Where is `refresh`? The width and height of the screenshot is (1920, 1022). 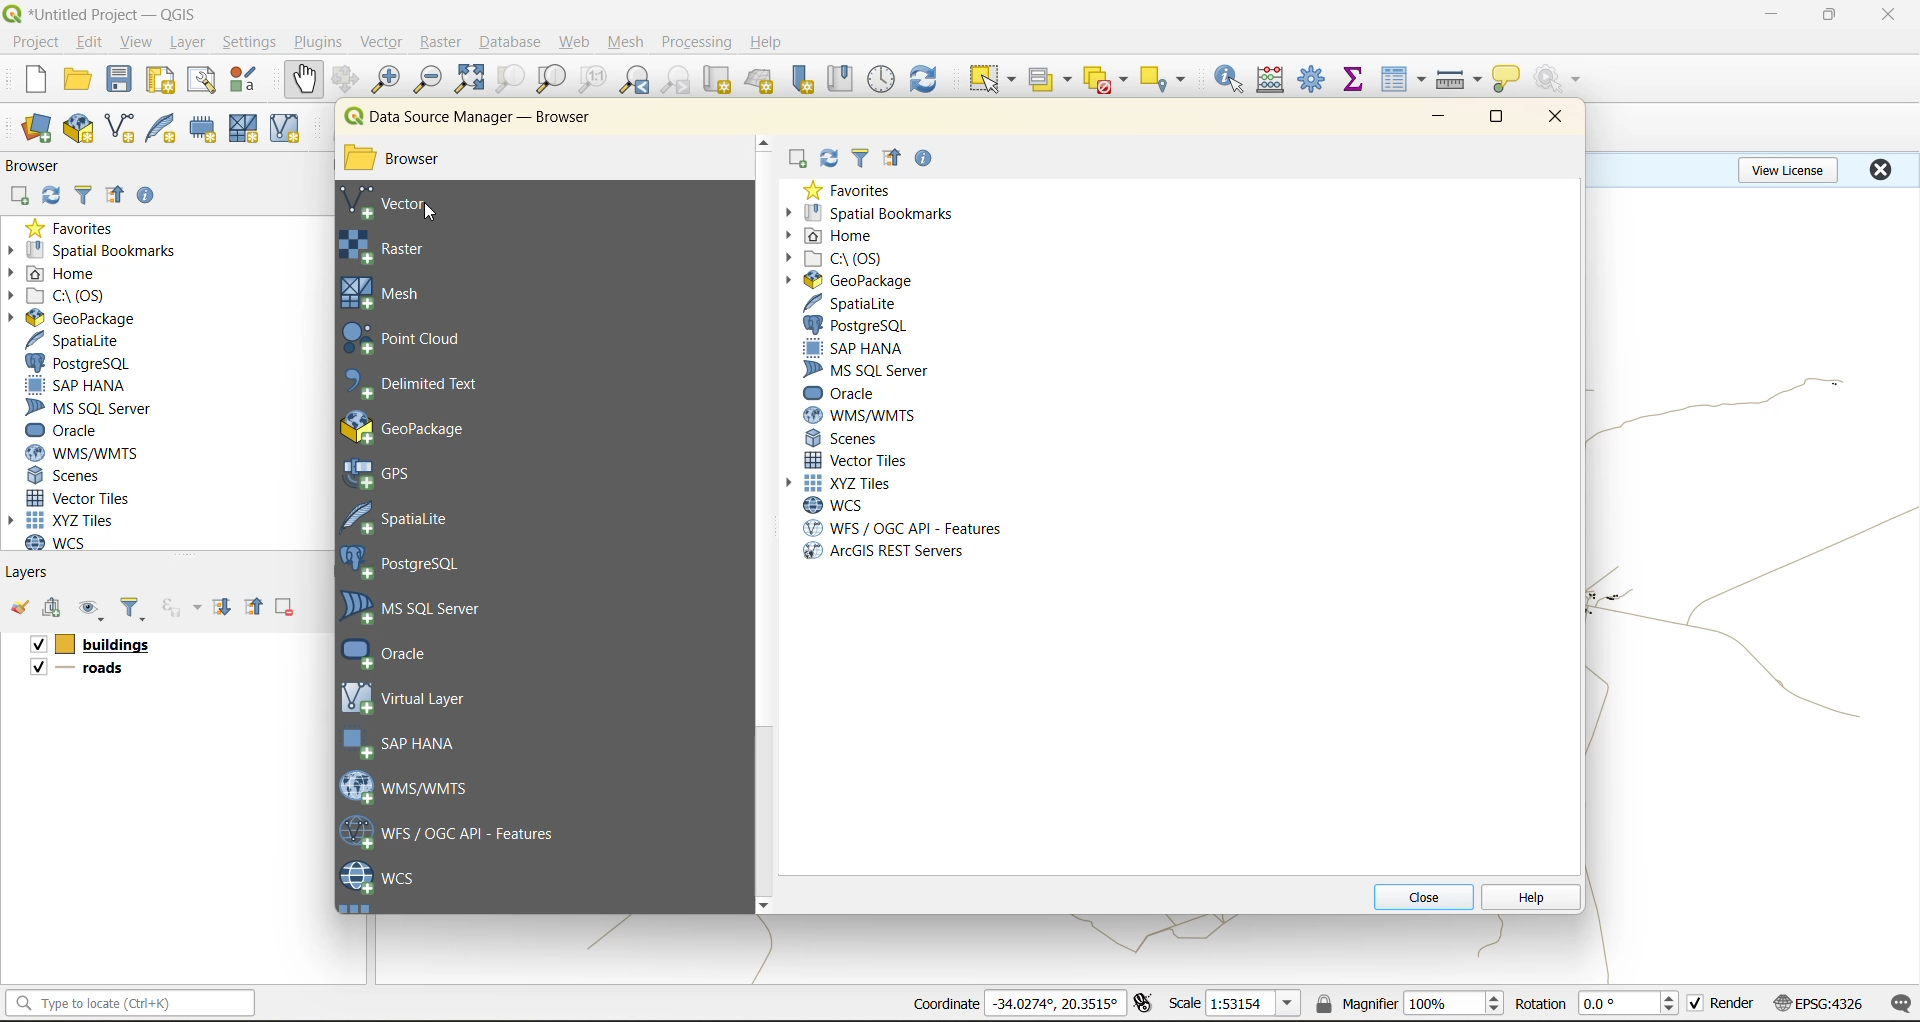 refresh is located at coordinates (829, 158).